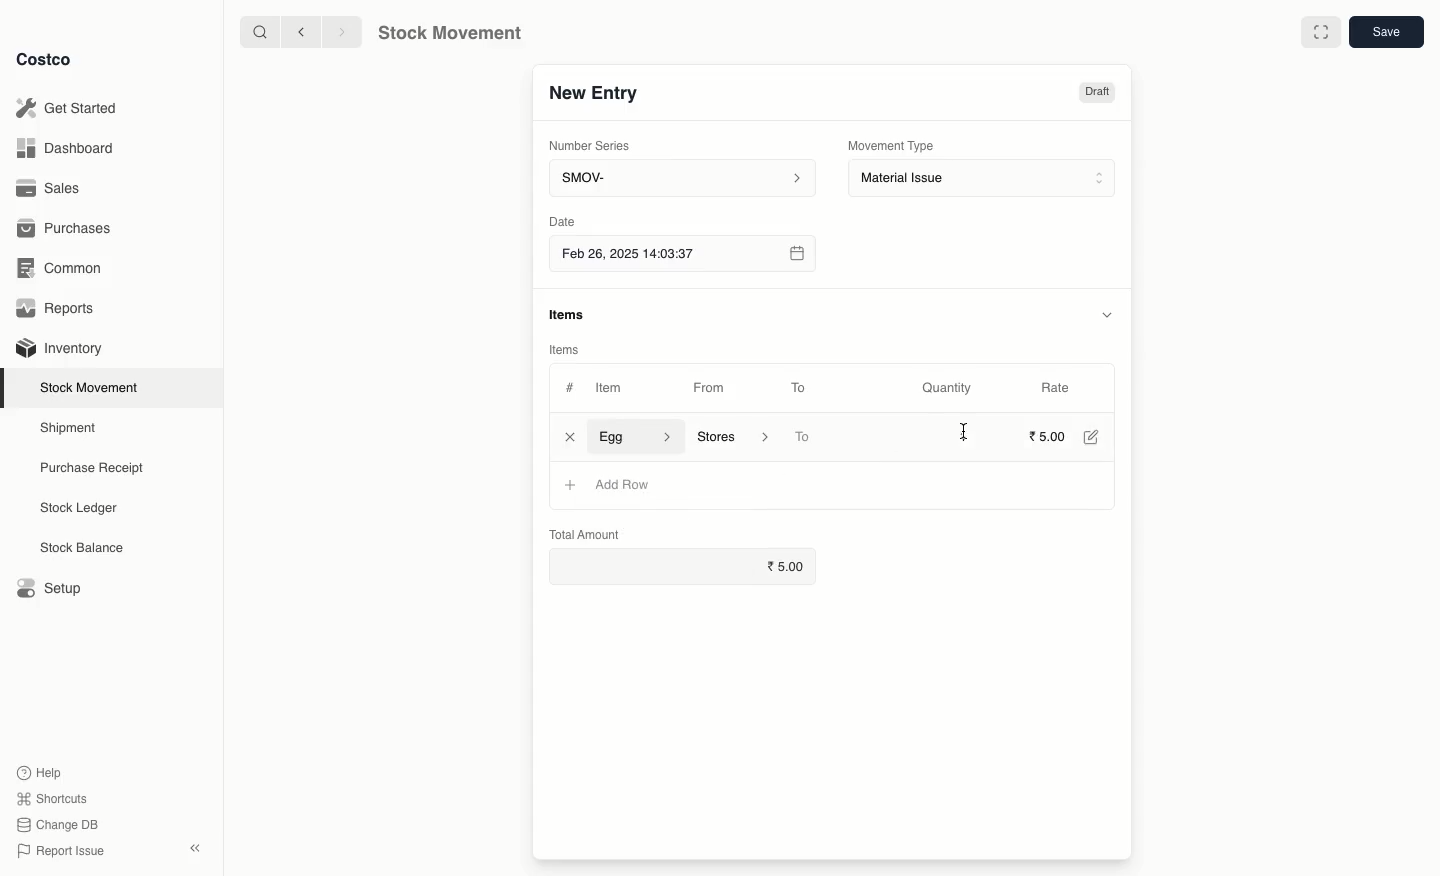 This screenshot has width=1440, height=876. Describe the element at coordinates (67, 150) in the screenshot. I see `Dashboard` at that location.